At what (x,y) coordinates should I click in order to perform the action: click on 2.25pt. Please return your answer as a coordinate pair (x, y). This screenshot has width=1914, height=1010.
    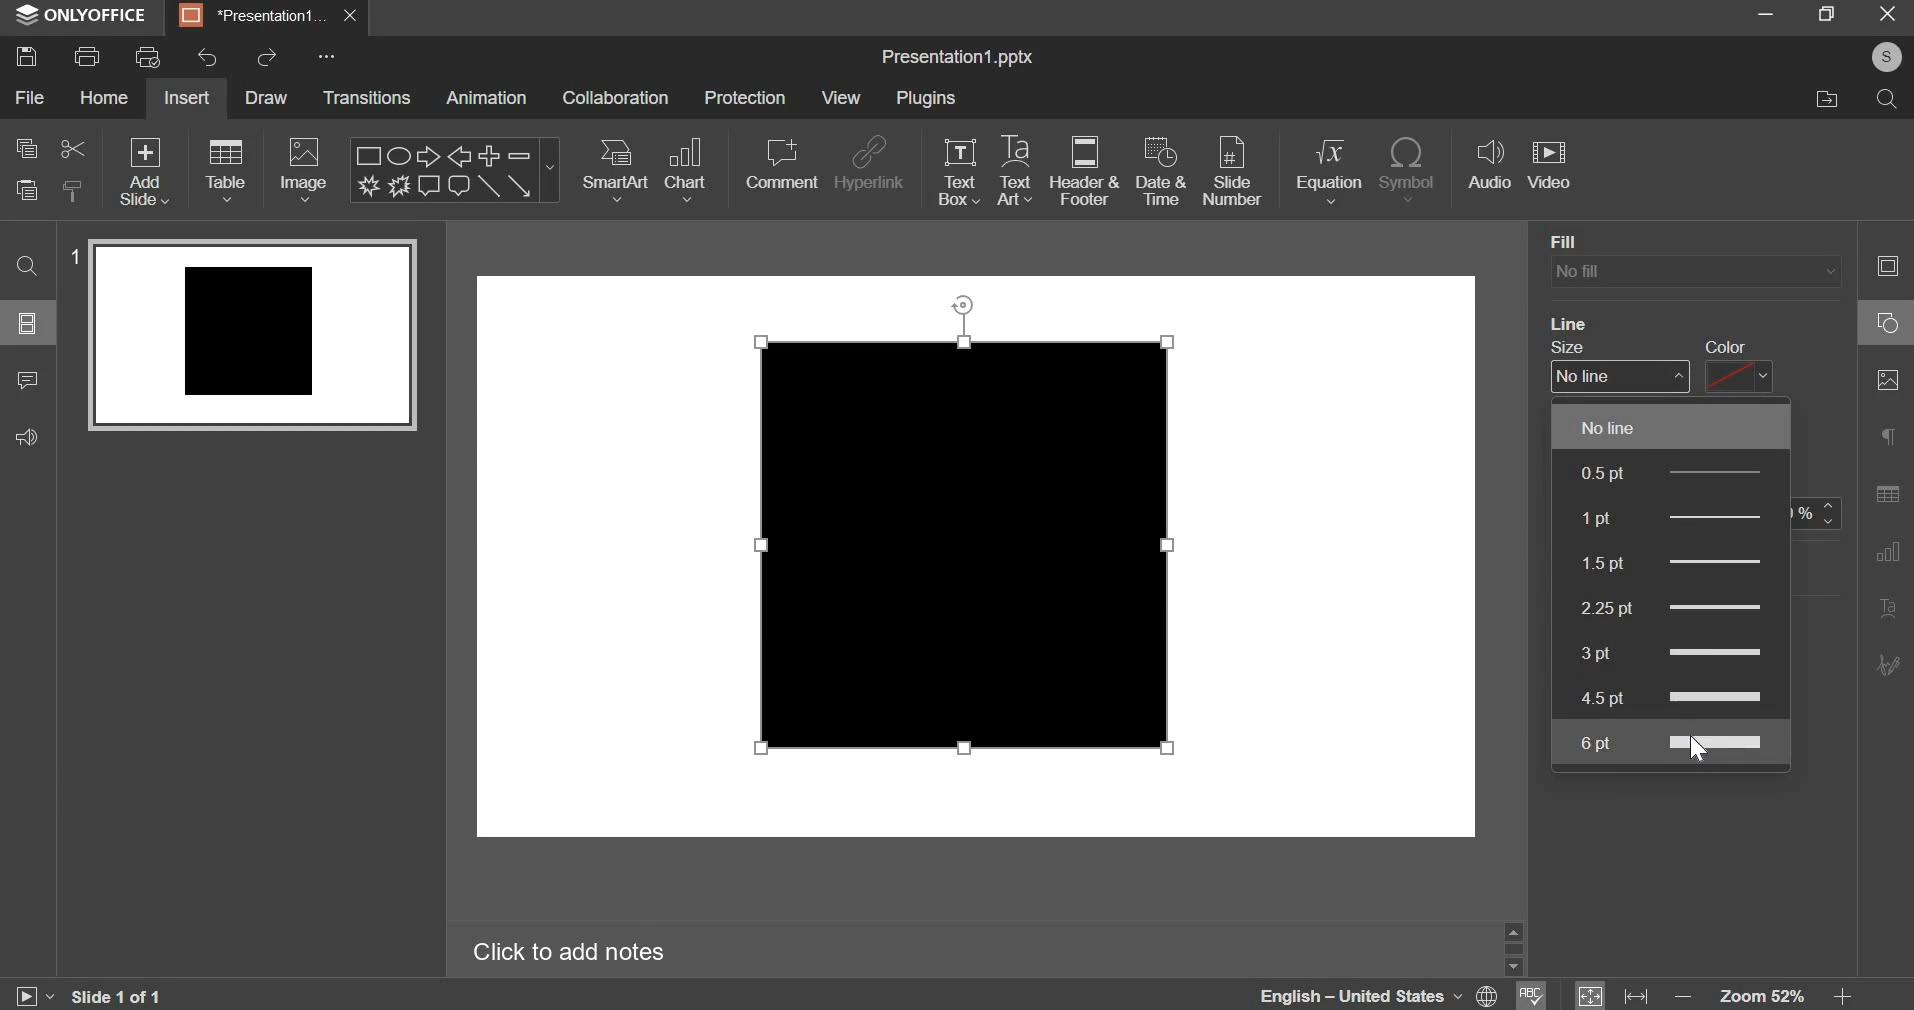
    Looking at the image, I should click on (1665, 607).